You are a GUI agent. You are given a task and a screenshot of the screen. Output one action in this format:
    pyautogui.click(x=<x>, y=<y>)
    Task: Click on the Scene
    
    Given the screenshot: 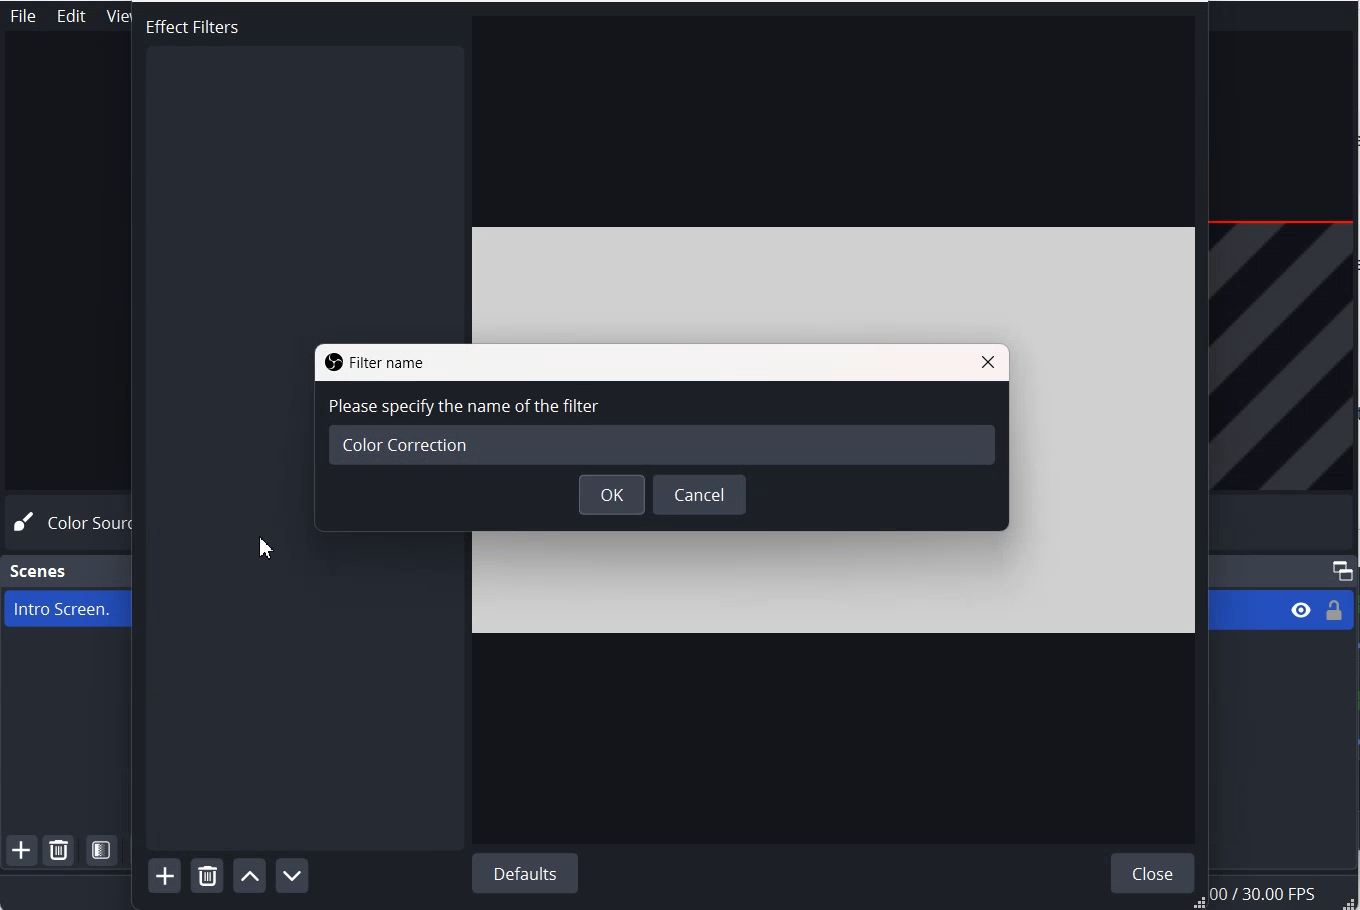 What is the action you would take?
    pyautogui.click(x=40, y=571)
    